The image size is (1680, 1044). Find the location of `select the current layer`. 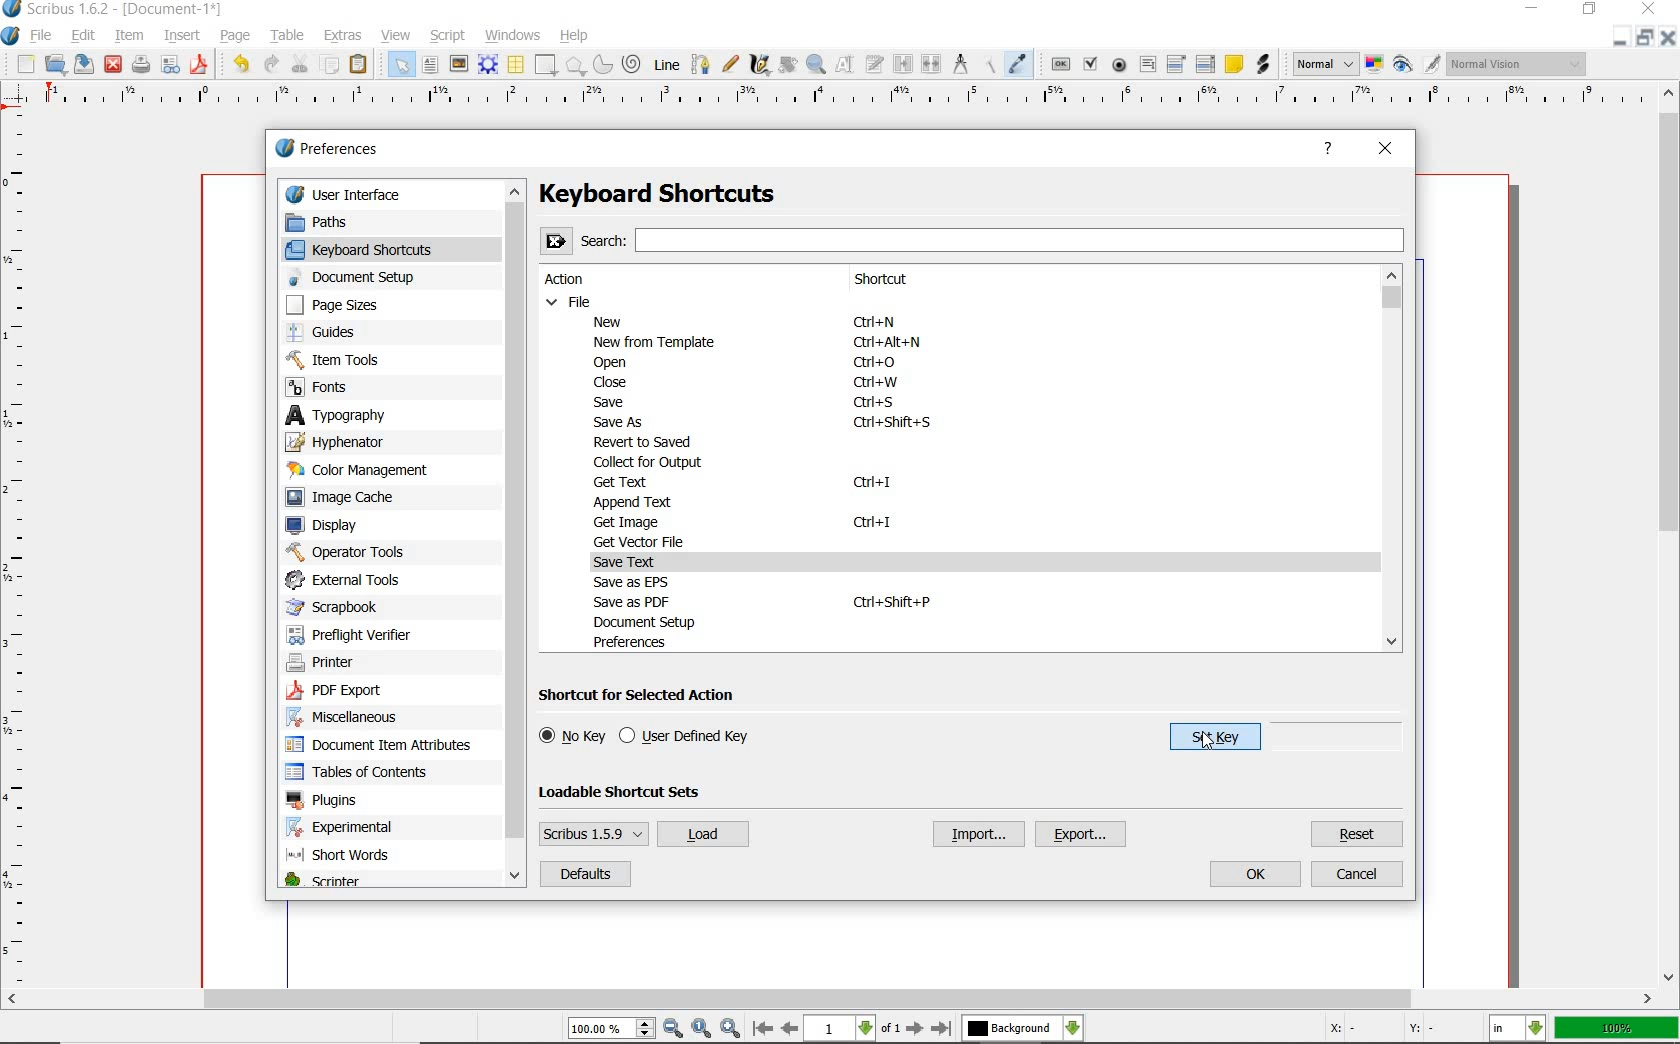

select the current layer is located at coordinates (1022, 1030).